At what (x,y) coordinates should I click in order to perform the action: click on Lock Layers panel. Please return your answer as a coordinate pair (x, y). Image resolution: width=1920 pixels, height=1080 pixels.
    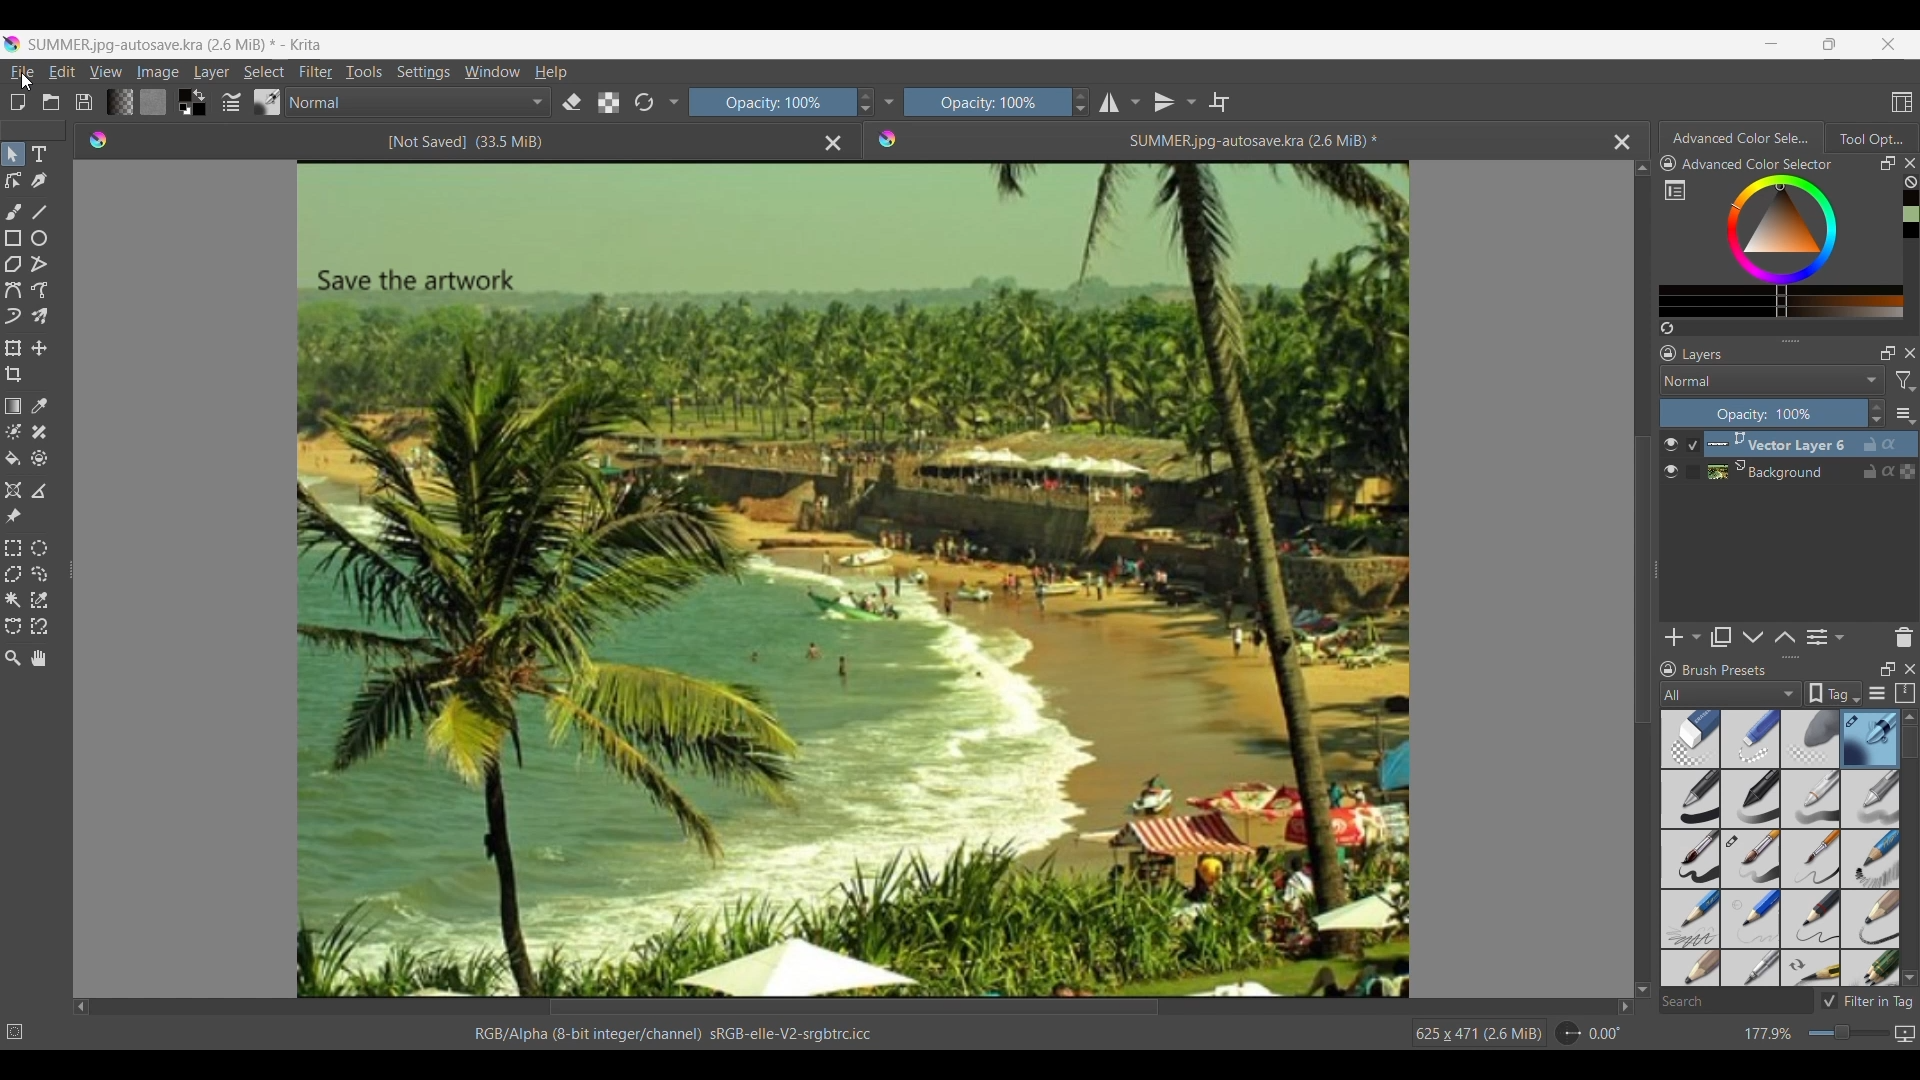
    Looking at the image, I should click on (1669, 353).